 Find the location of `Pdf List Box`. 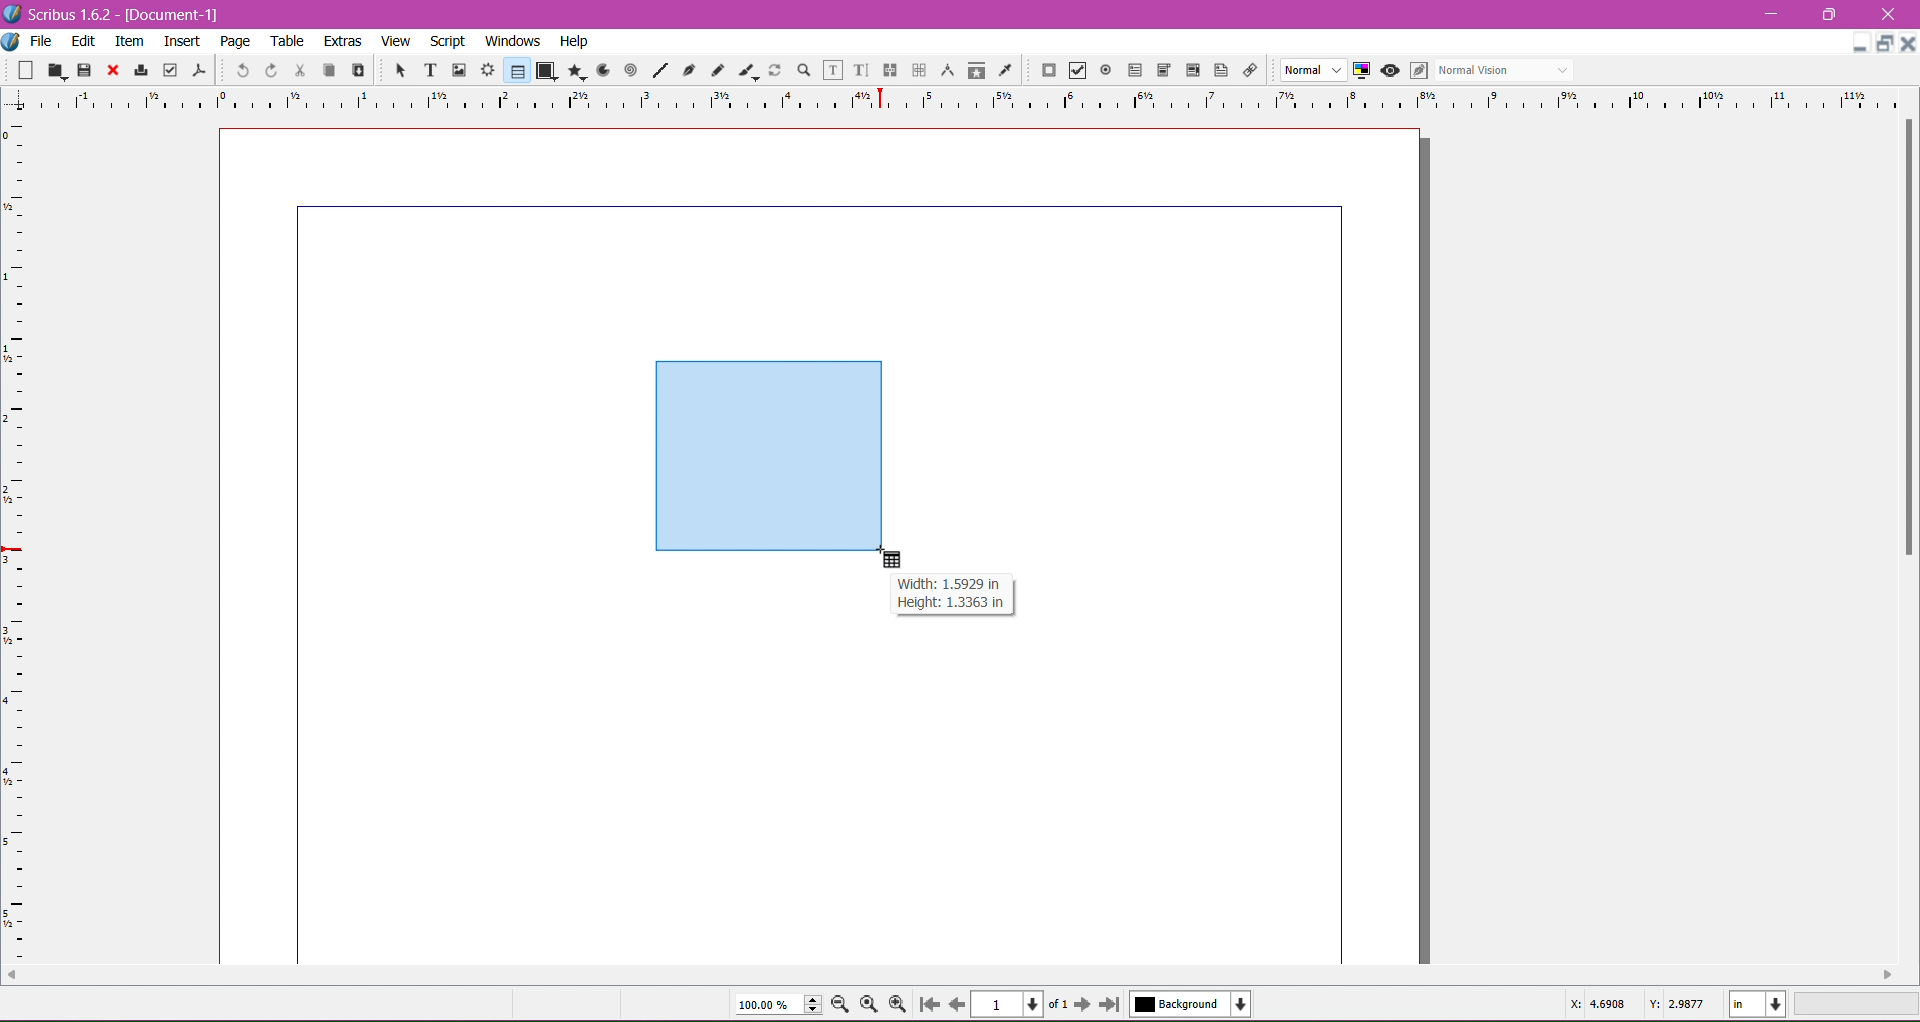

Pdf List Box is located at coordinates (1190, 71).